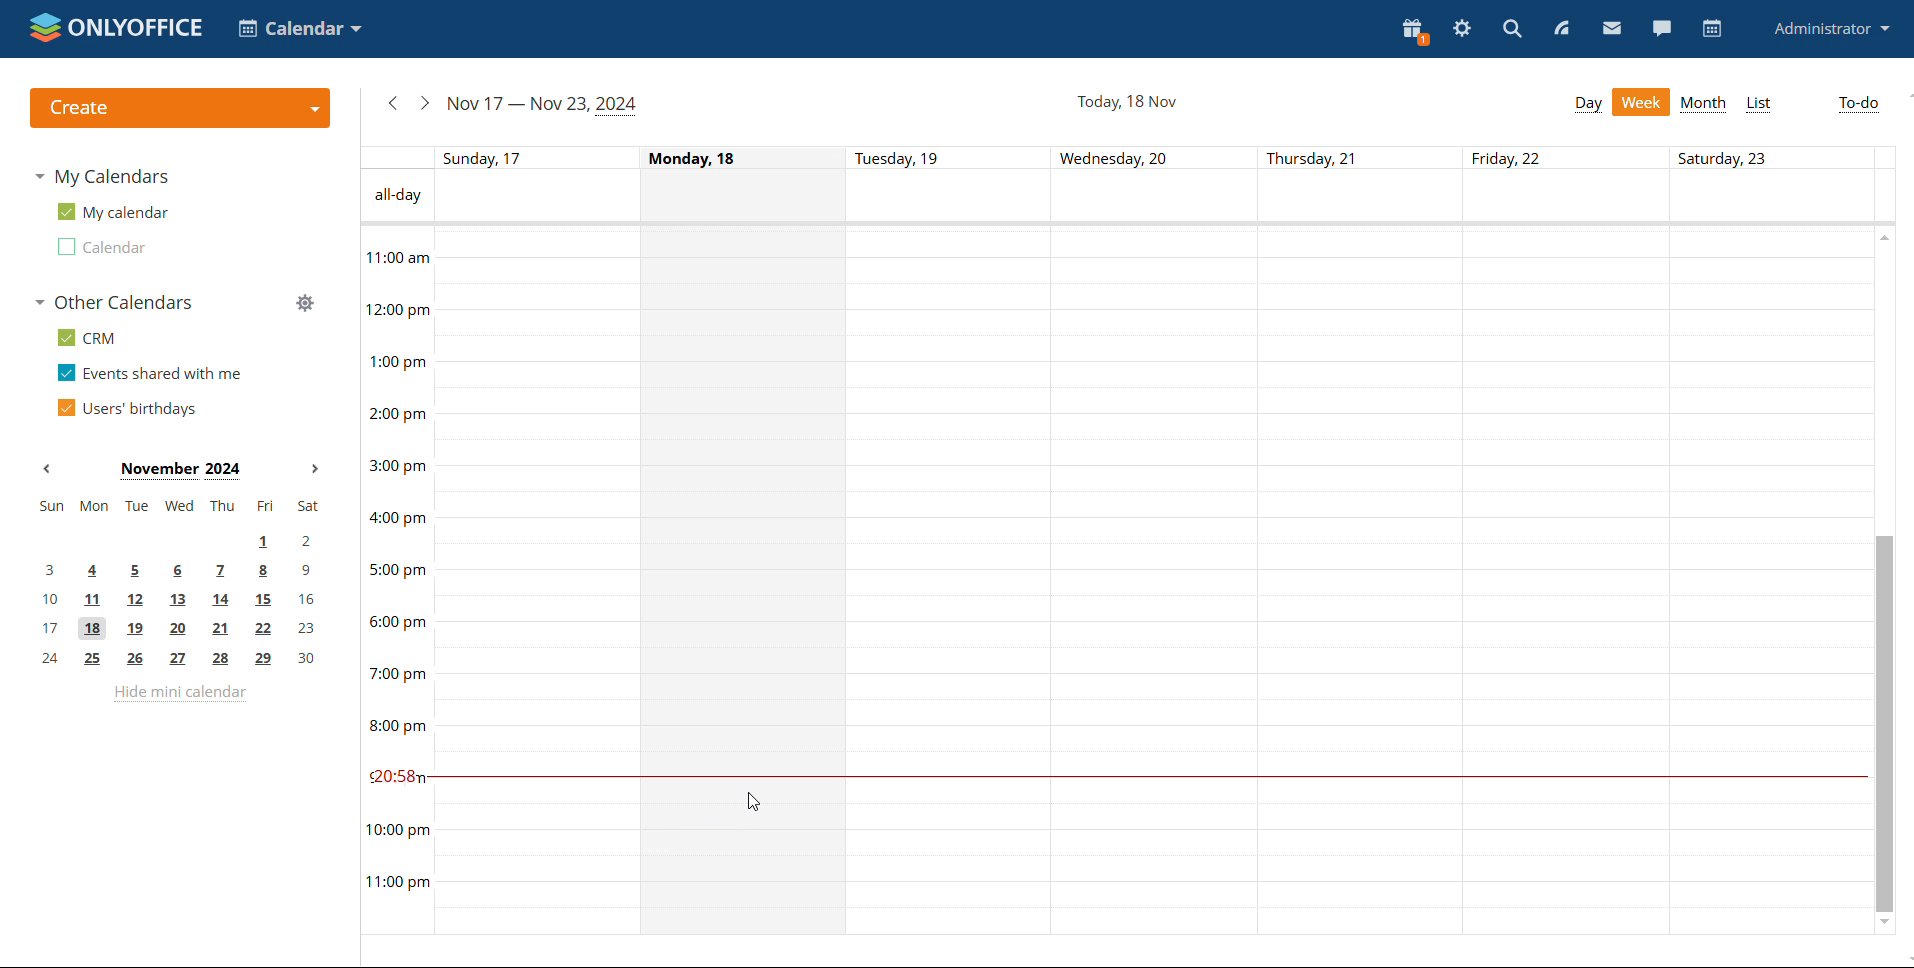 This screenshot has width=1914, height=968. Describe the element at coordinates (1613, 28) in the screenshot. I see `mail` at that location.